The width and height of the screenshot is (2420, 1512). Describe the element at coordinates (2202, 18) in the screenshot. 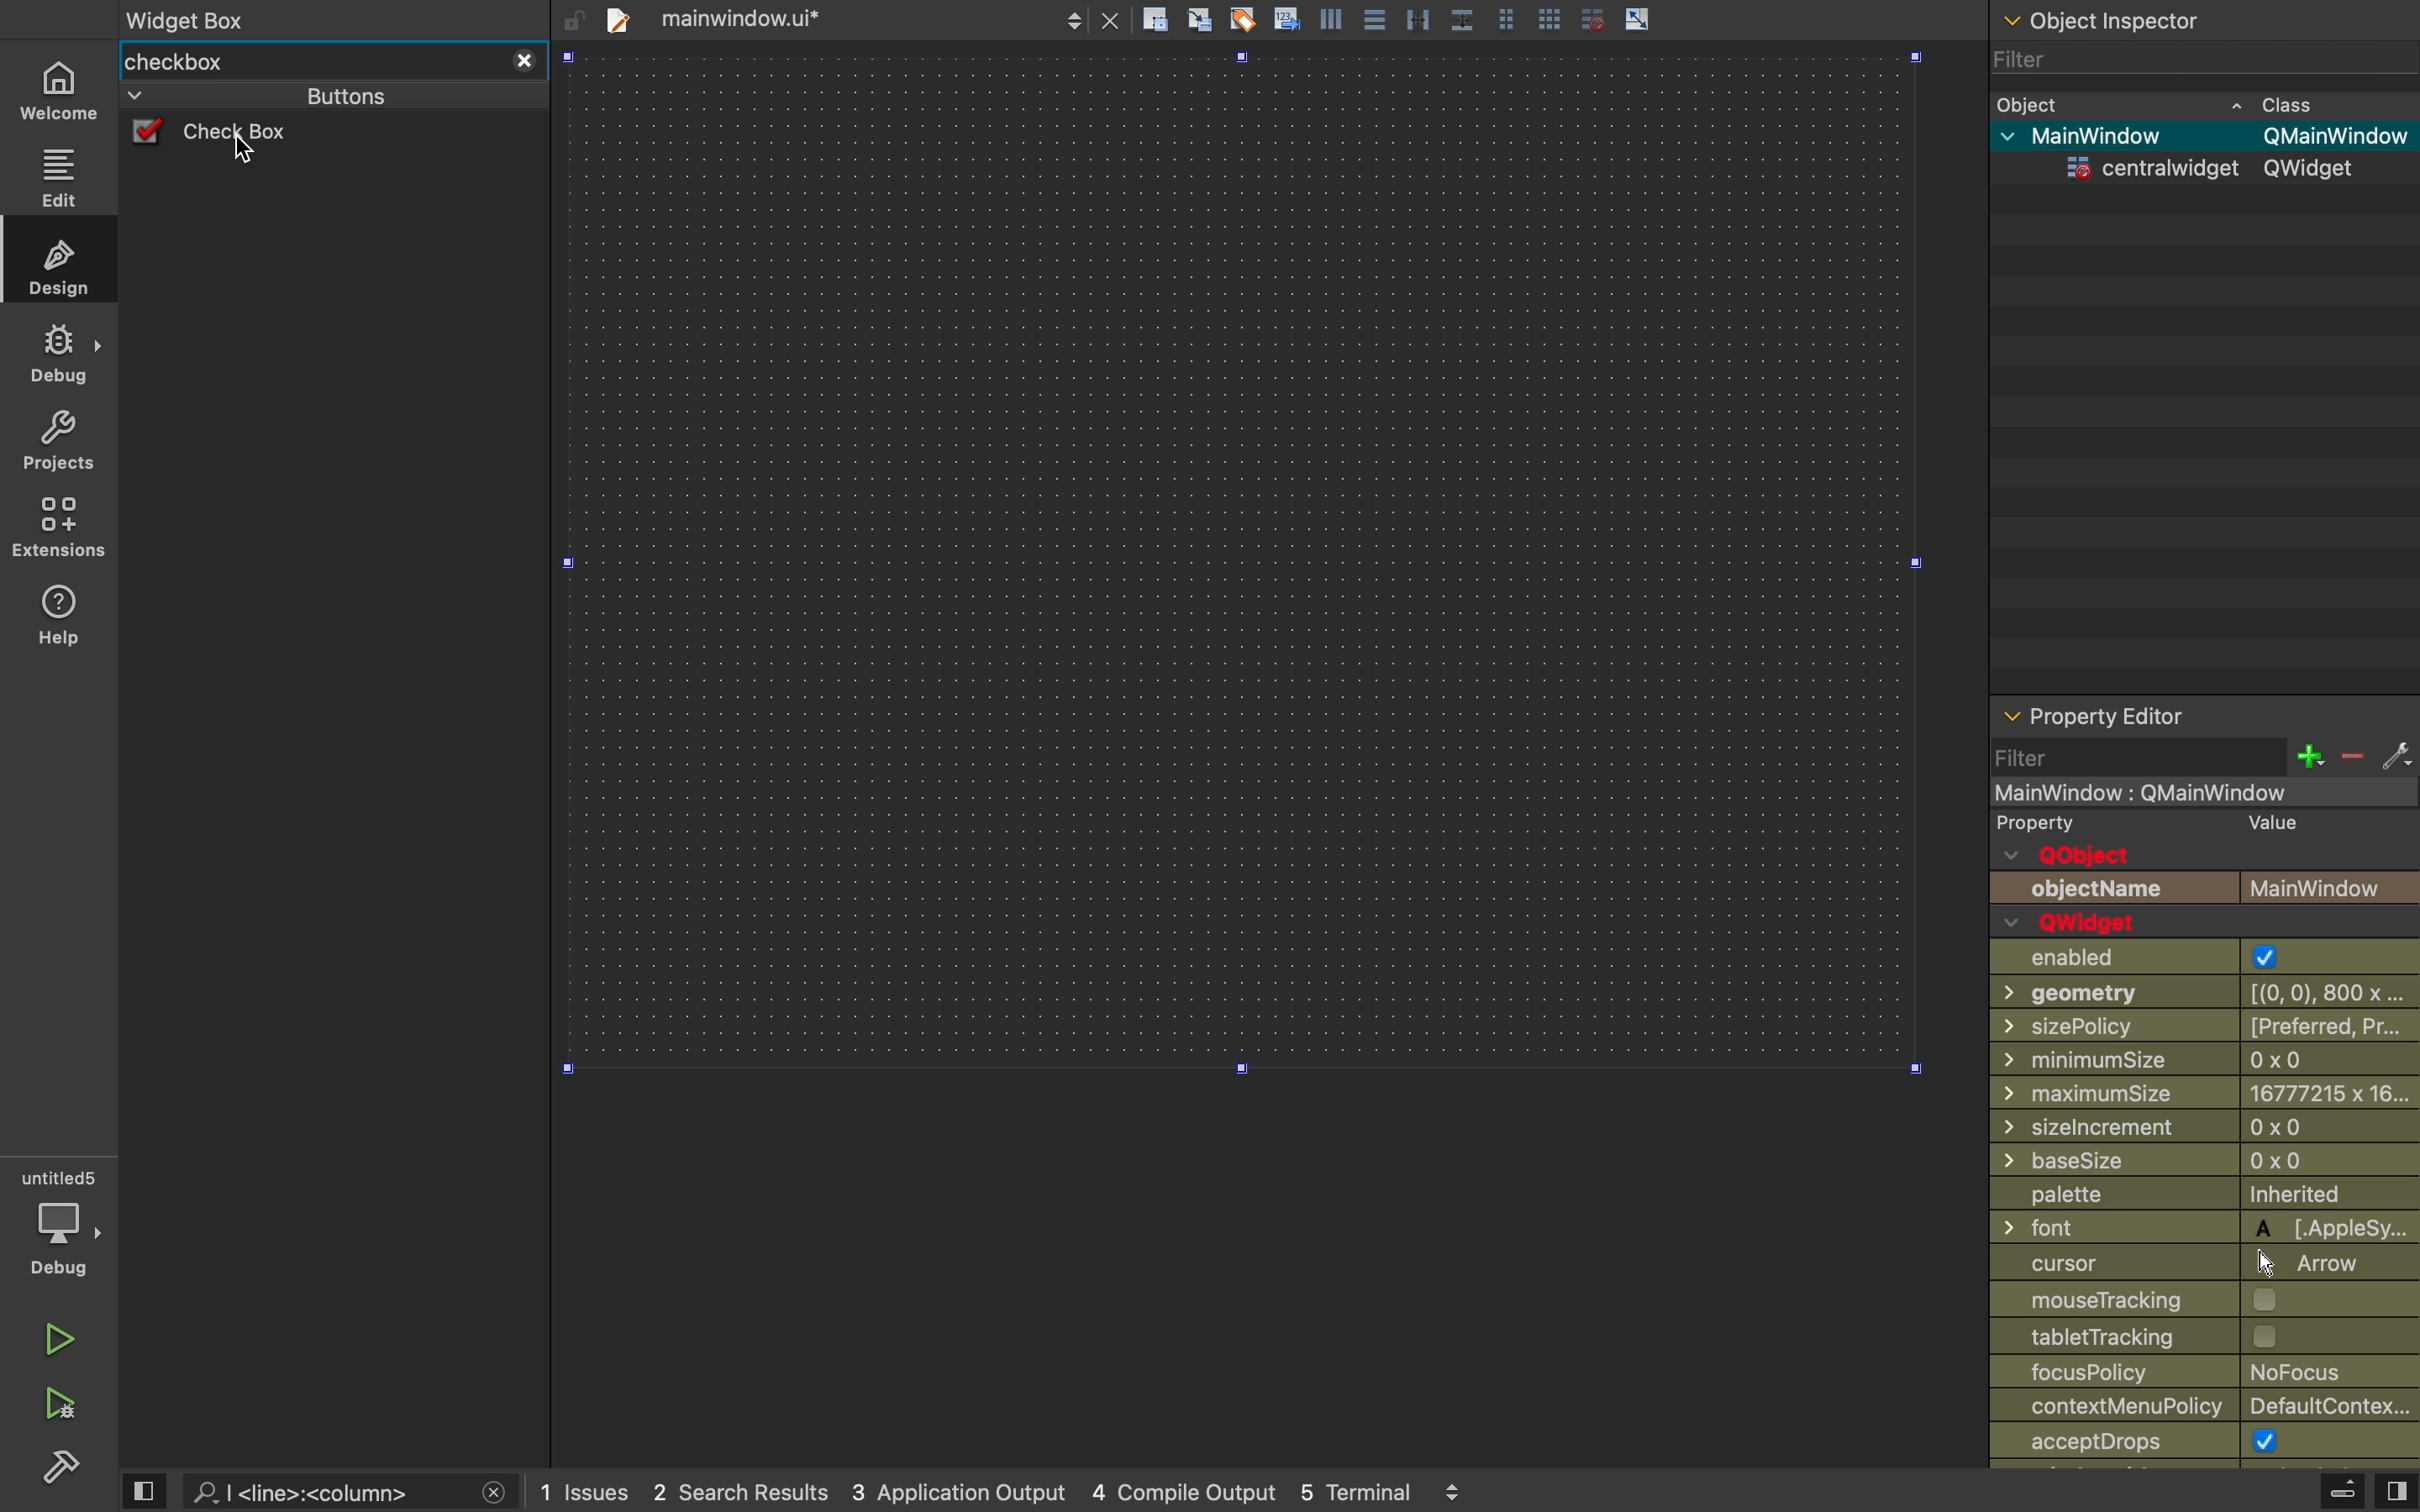

I see `object inspector` at that location.